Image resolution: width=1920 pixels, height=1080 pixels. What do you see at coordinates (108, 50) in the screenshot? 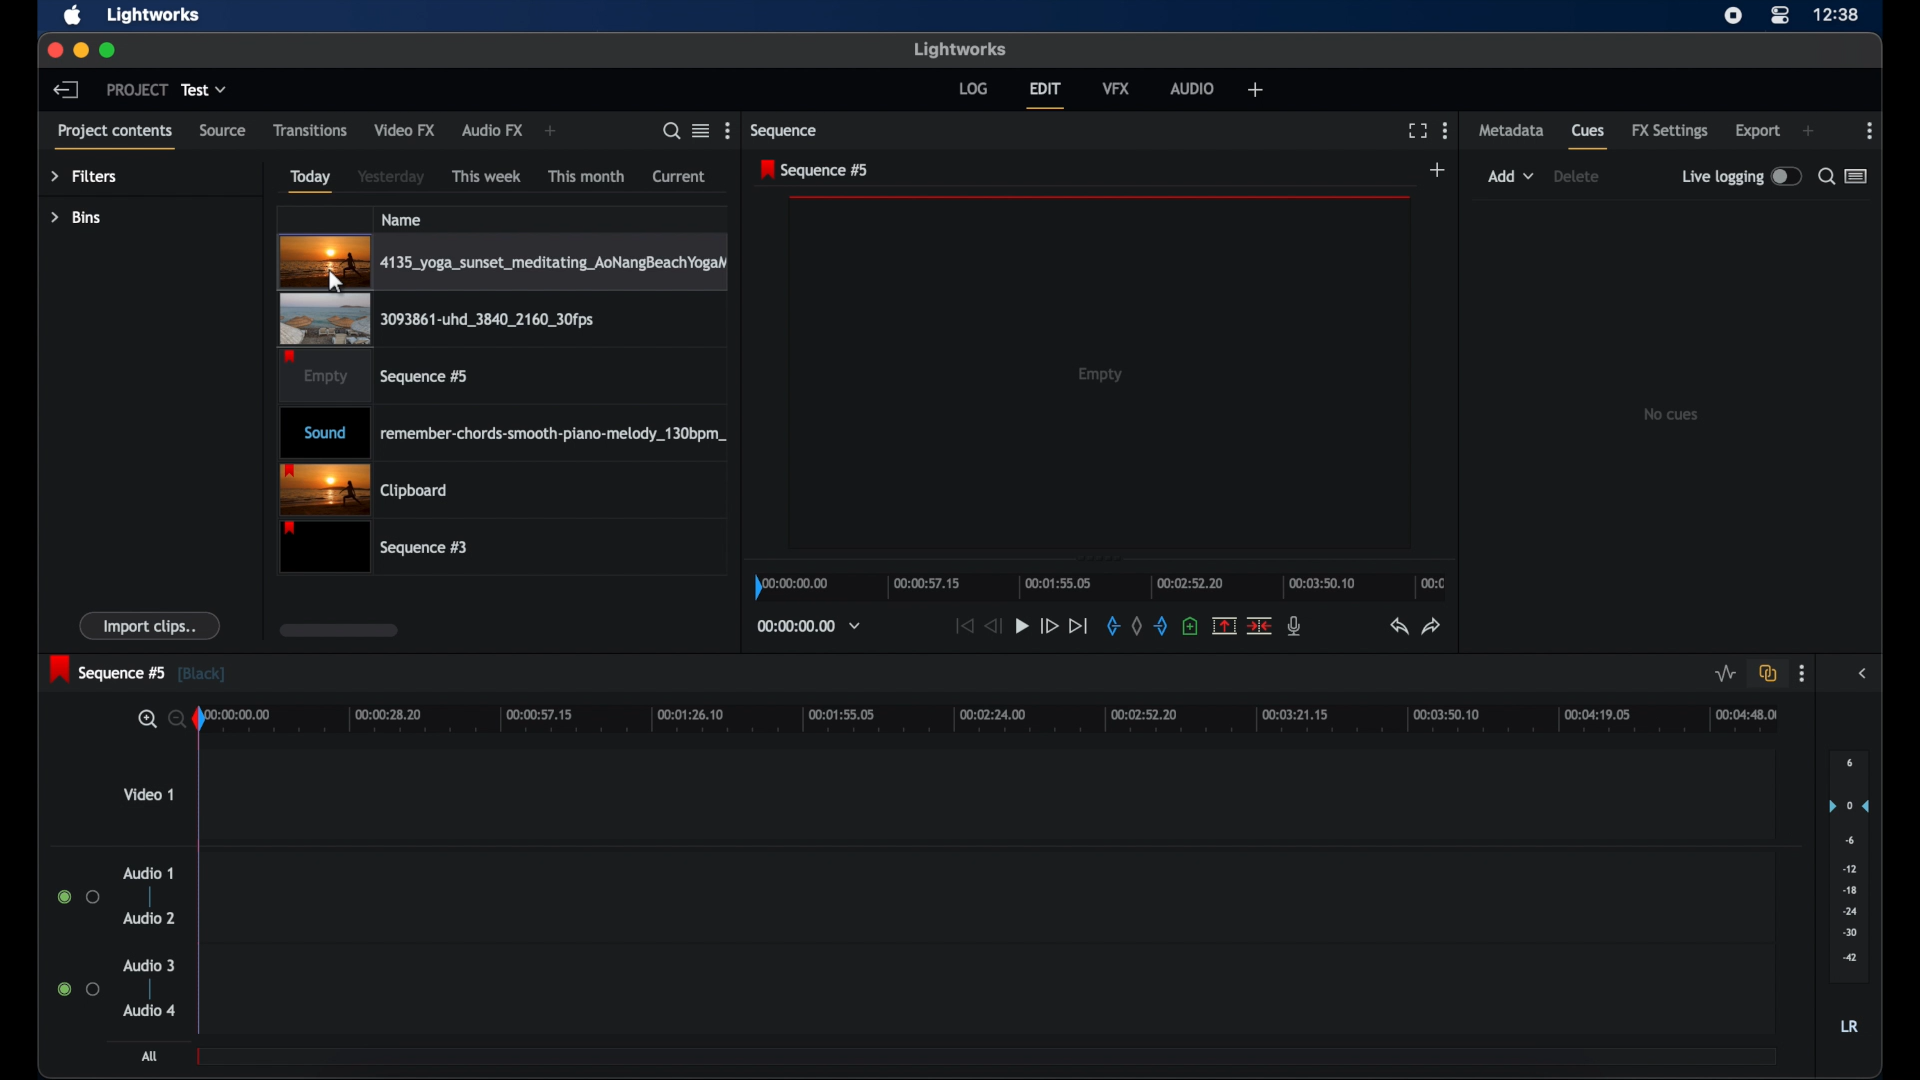
I see `maximize` at bounding box center [108, 50].